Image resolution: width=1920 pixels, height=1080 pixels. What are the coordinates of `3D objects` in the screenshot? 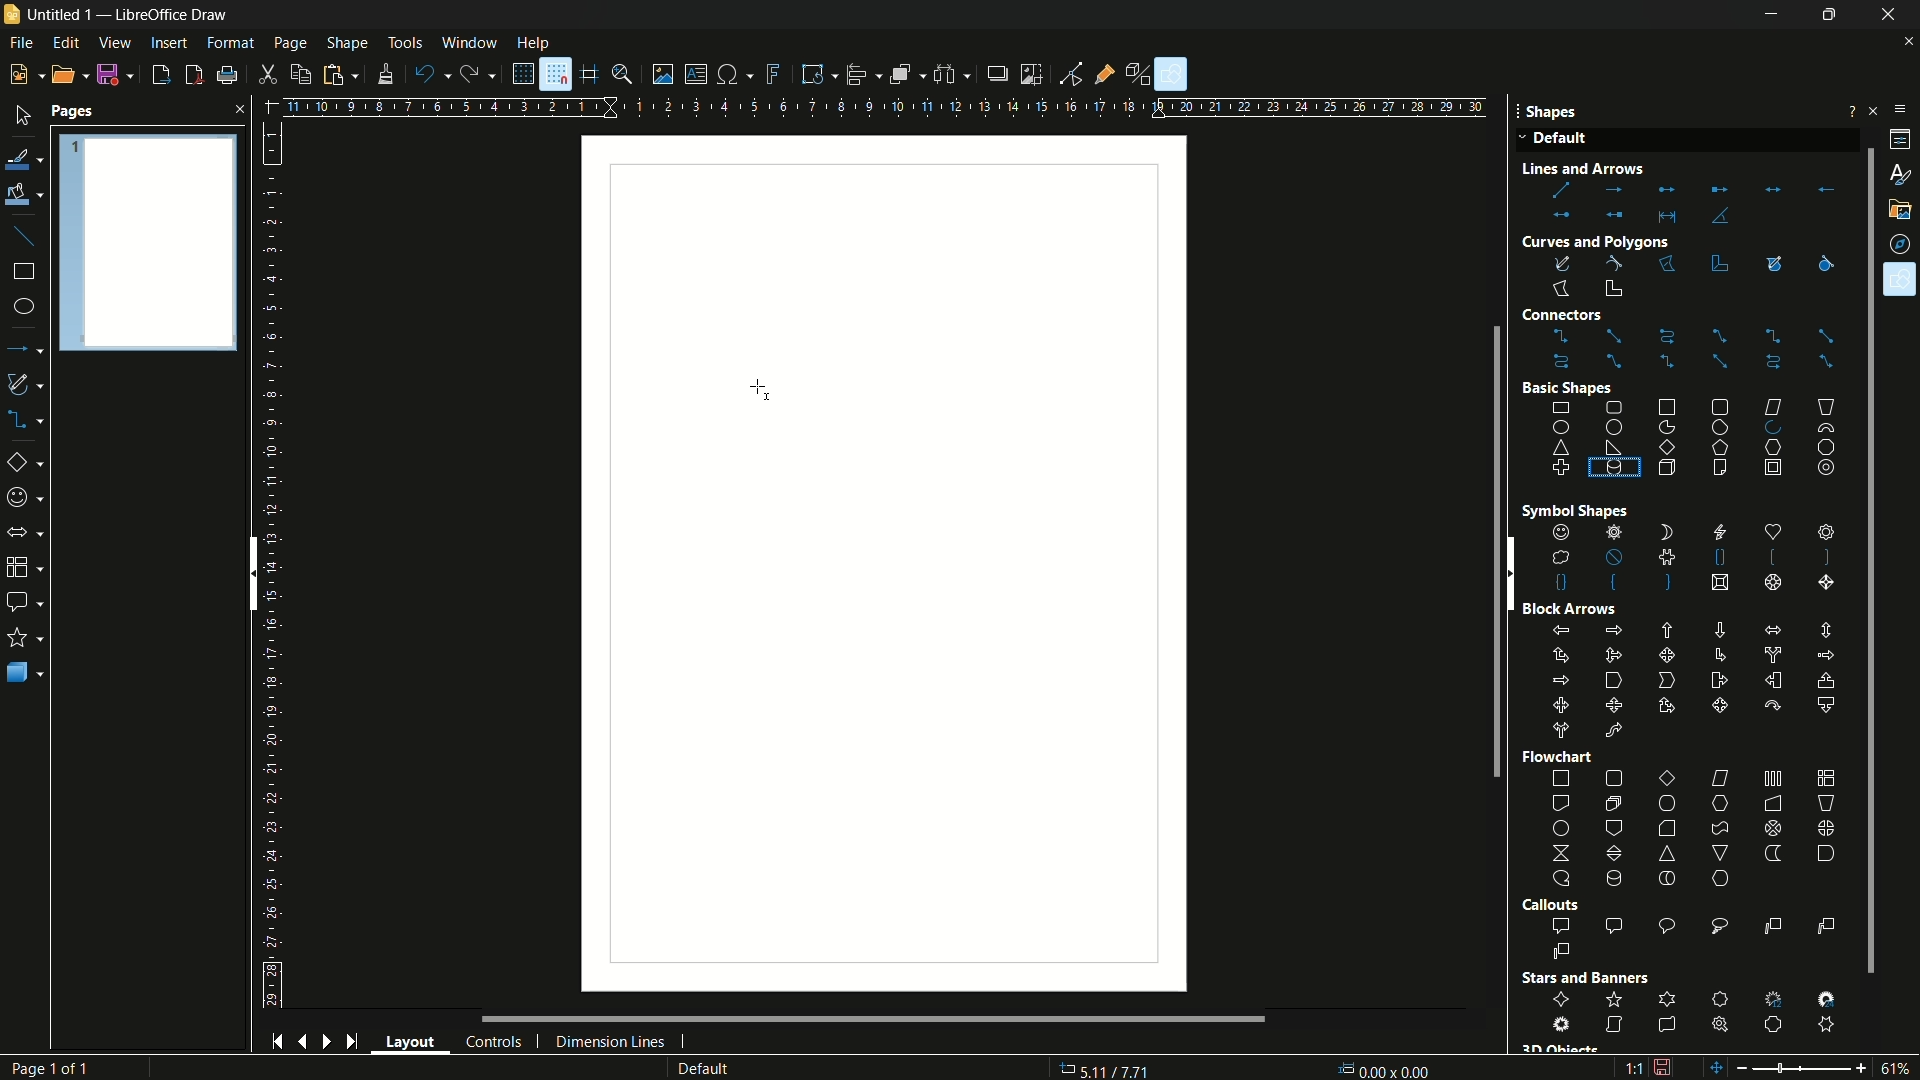 It's located at (25, 672).